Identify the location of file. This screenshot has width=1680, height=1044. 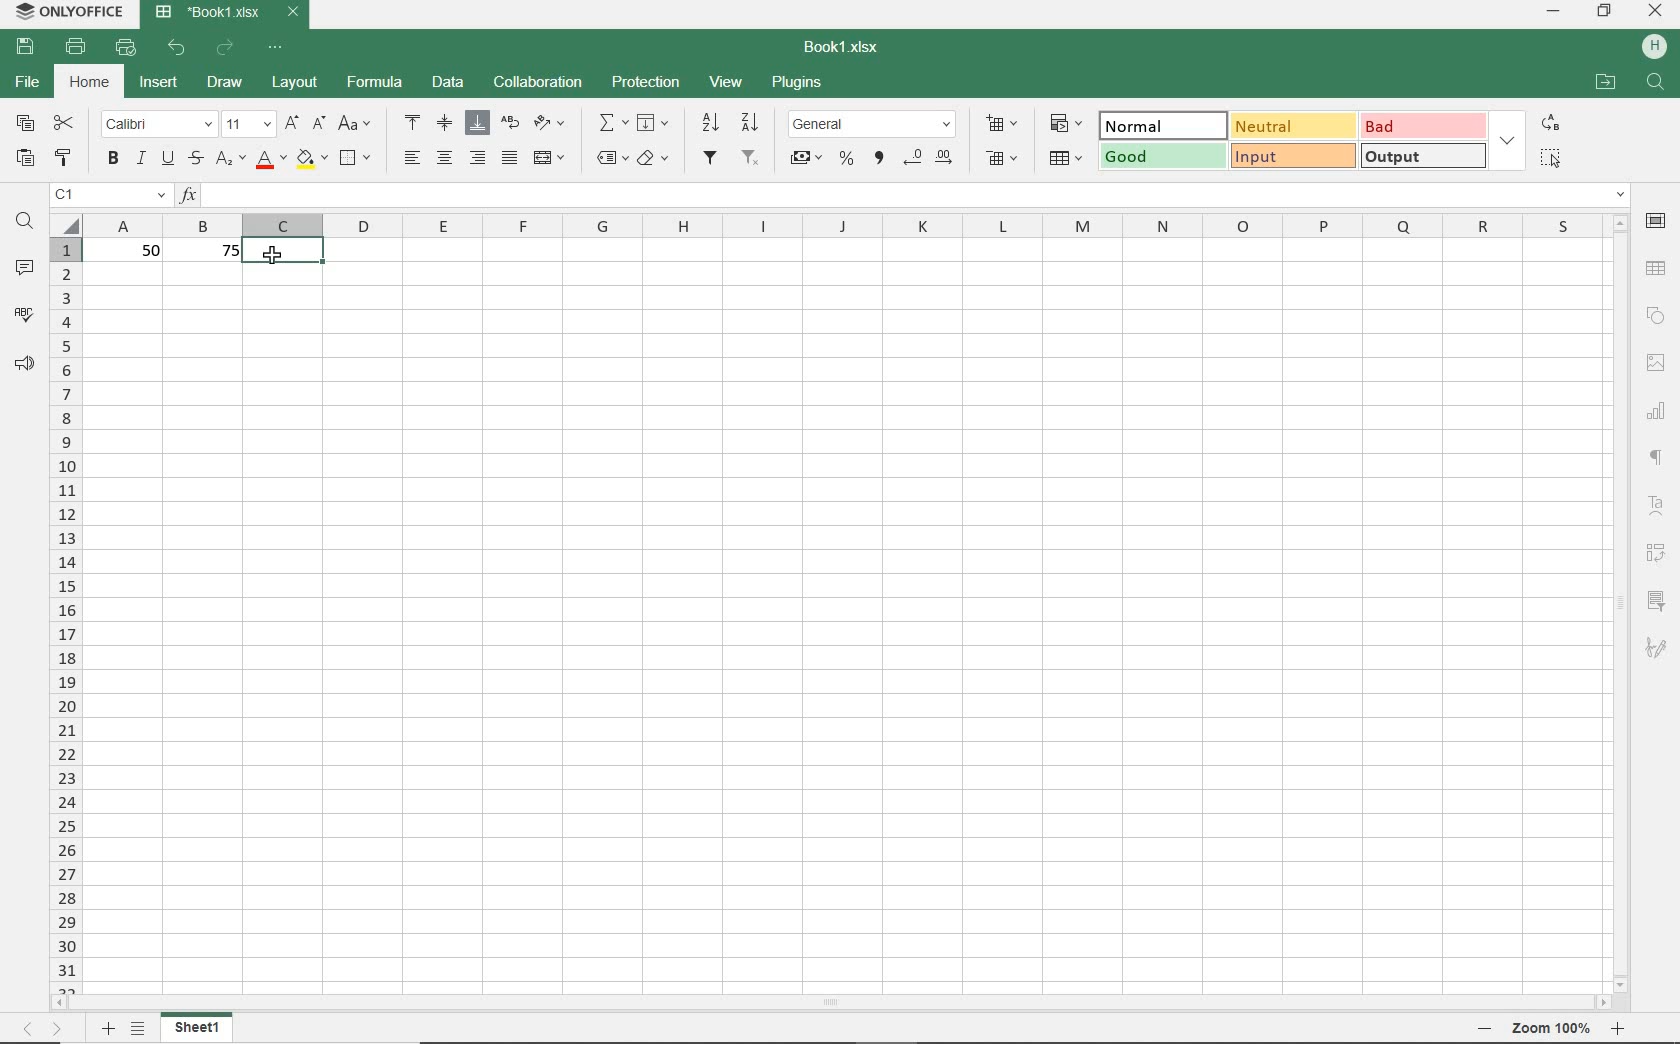
(25, 84).